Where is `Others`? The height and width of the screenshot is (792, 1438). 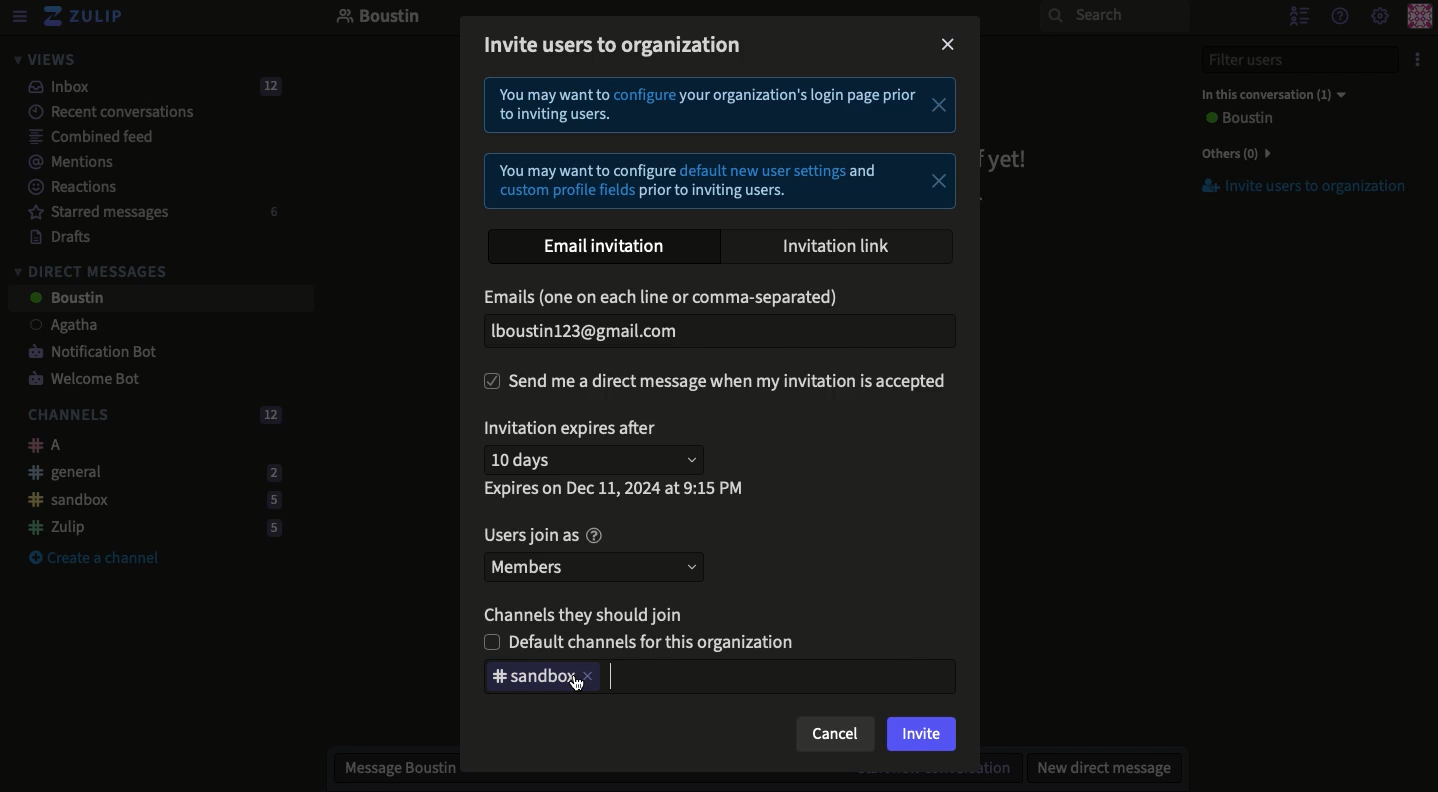
Others is located at coordinates (1232, 153).